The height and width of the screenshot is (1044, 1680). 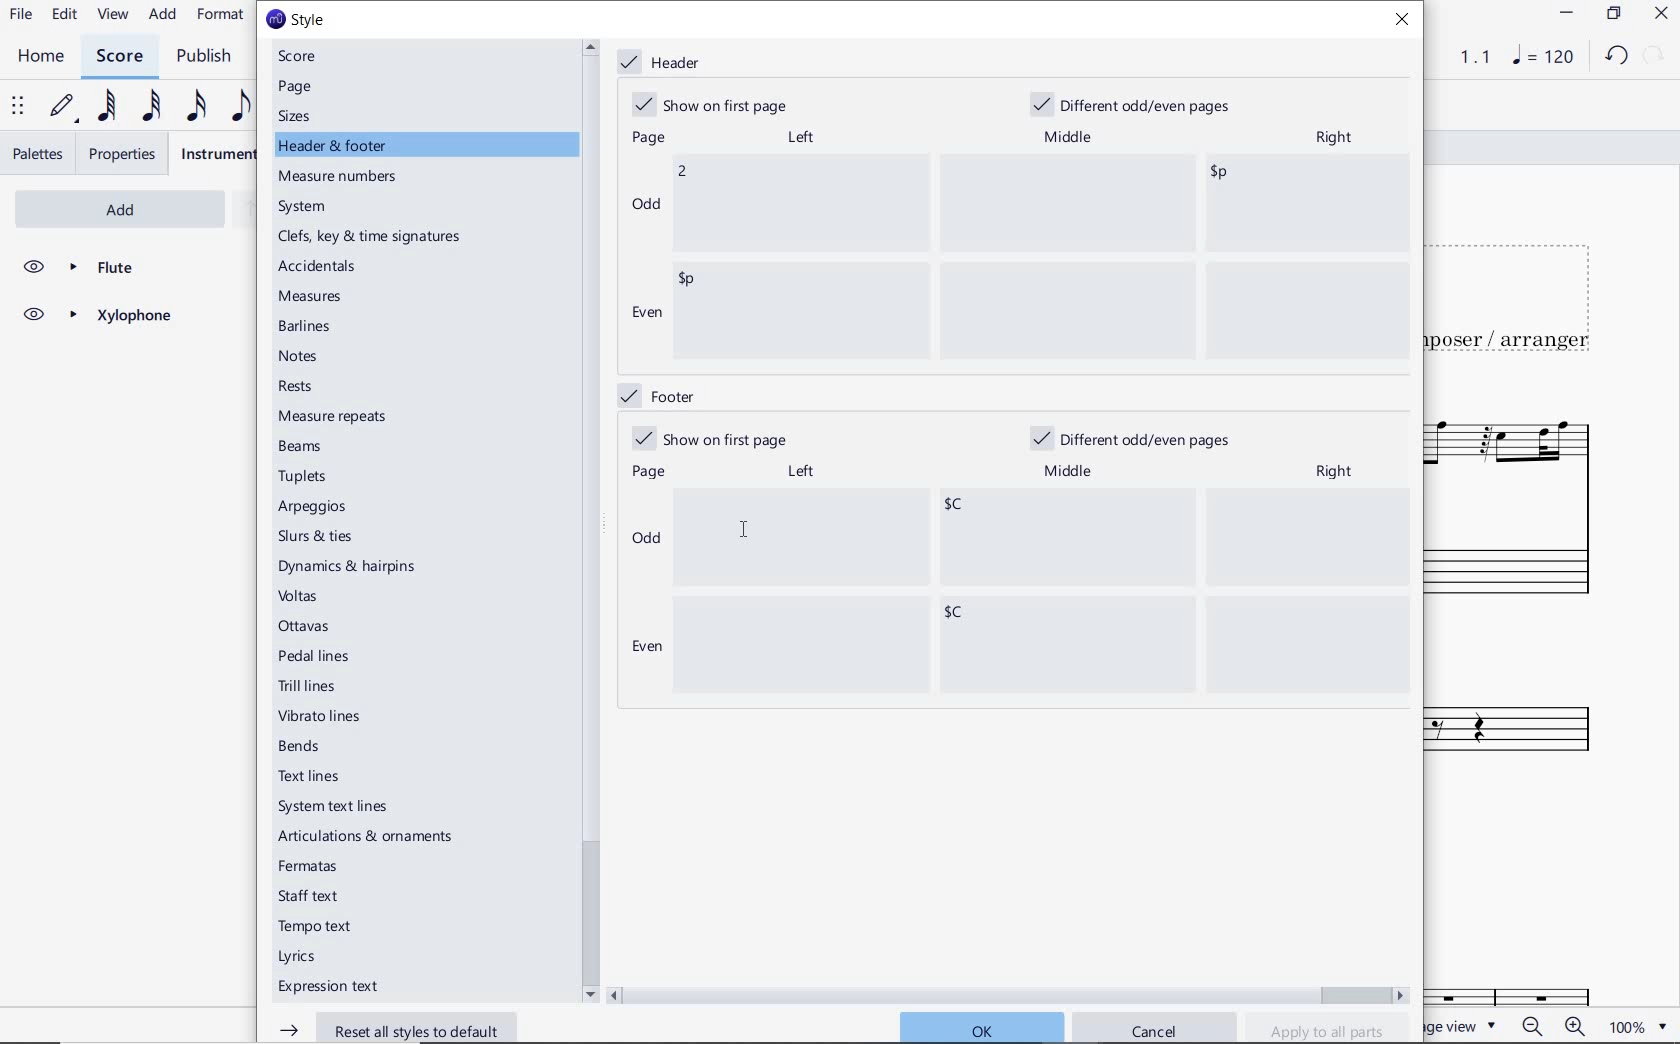 What do you see at coordinates (302, 957) in the screenshot?
I see `Lyrics` at bounding box center [302, 957].